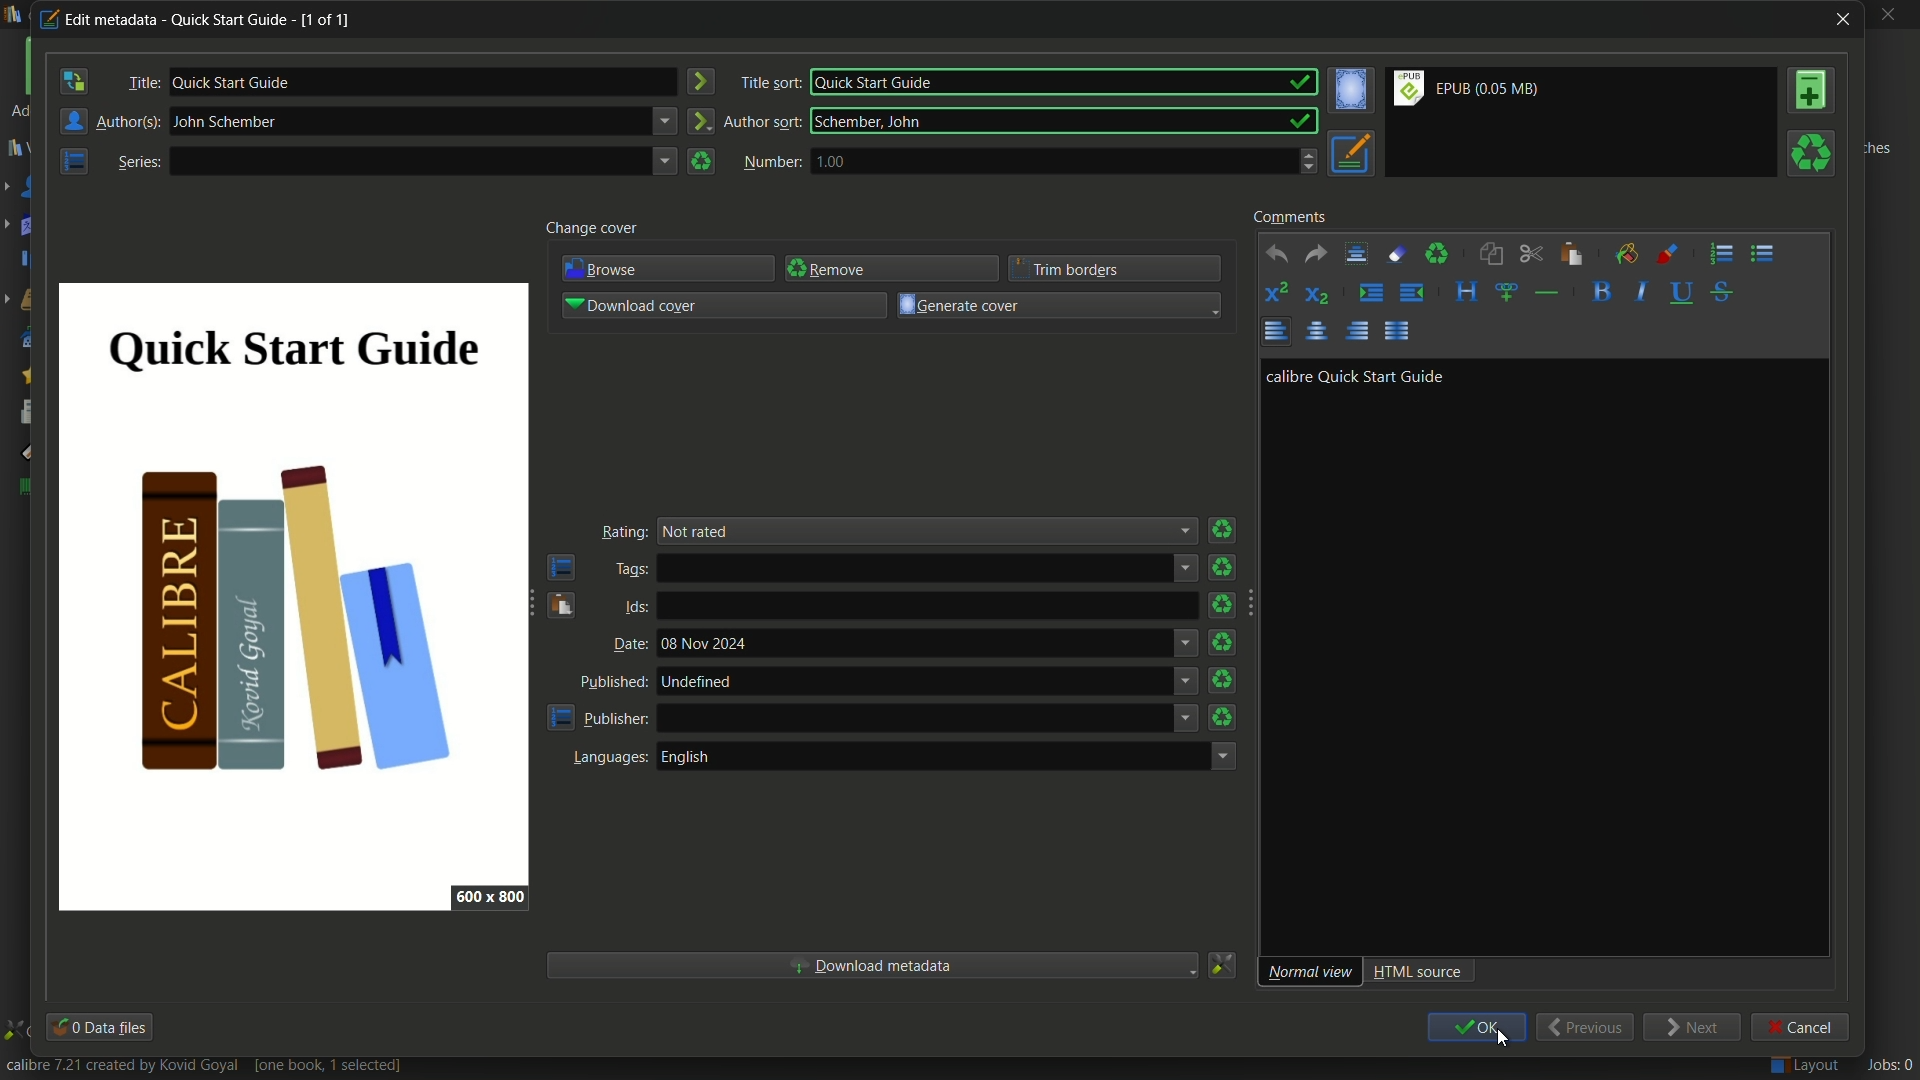 The image size is (1920, 1080). Describe the element at coordinates (1888, 1064) in the screenshot. I see `Jobs: 0` at that location.